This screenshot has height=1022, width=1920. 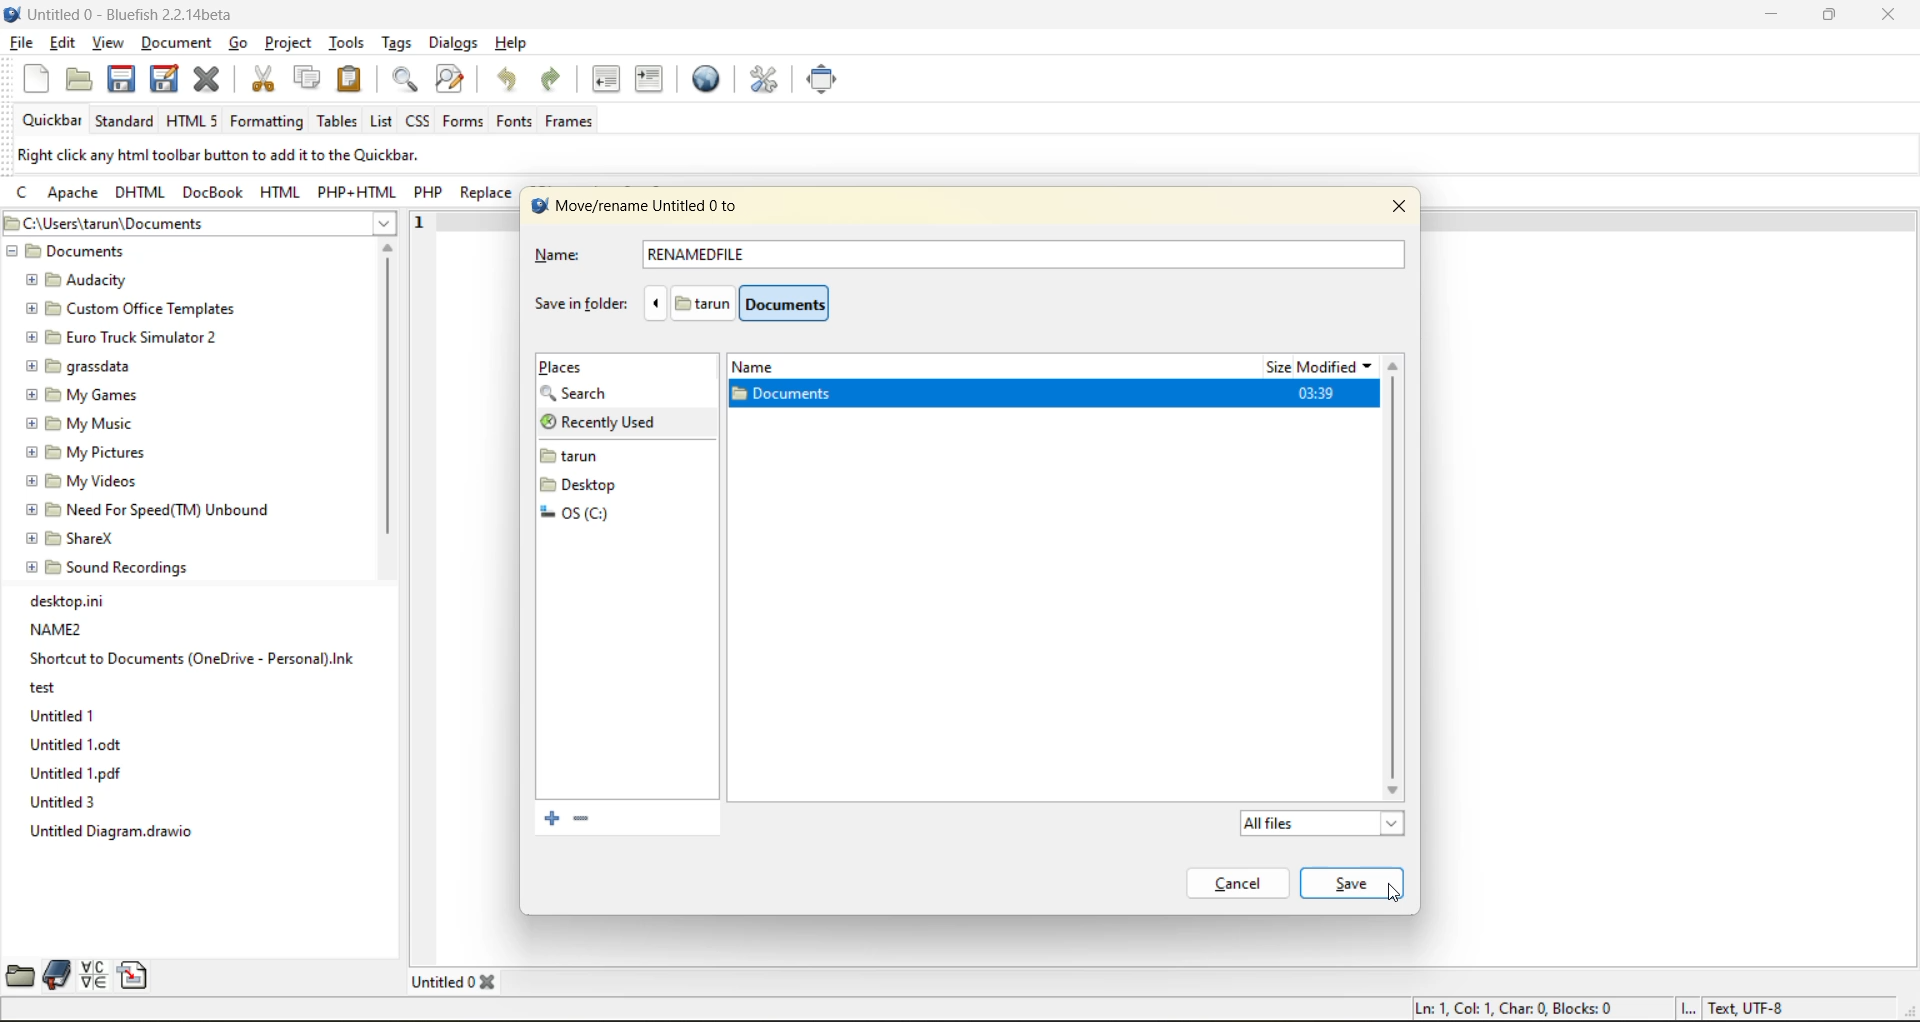 I want to click on html, so click(x=279, y=193).